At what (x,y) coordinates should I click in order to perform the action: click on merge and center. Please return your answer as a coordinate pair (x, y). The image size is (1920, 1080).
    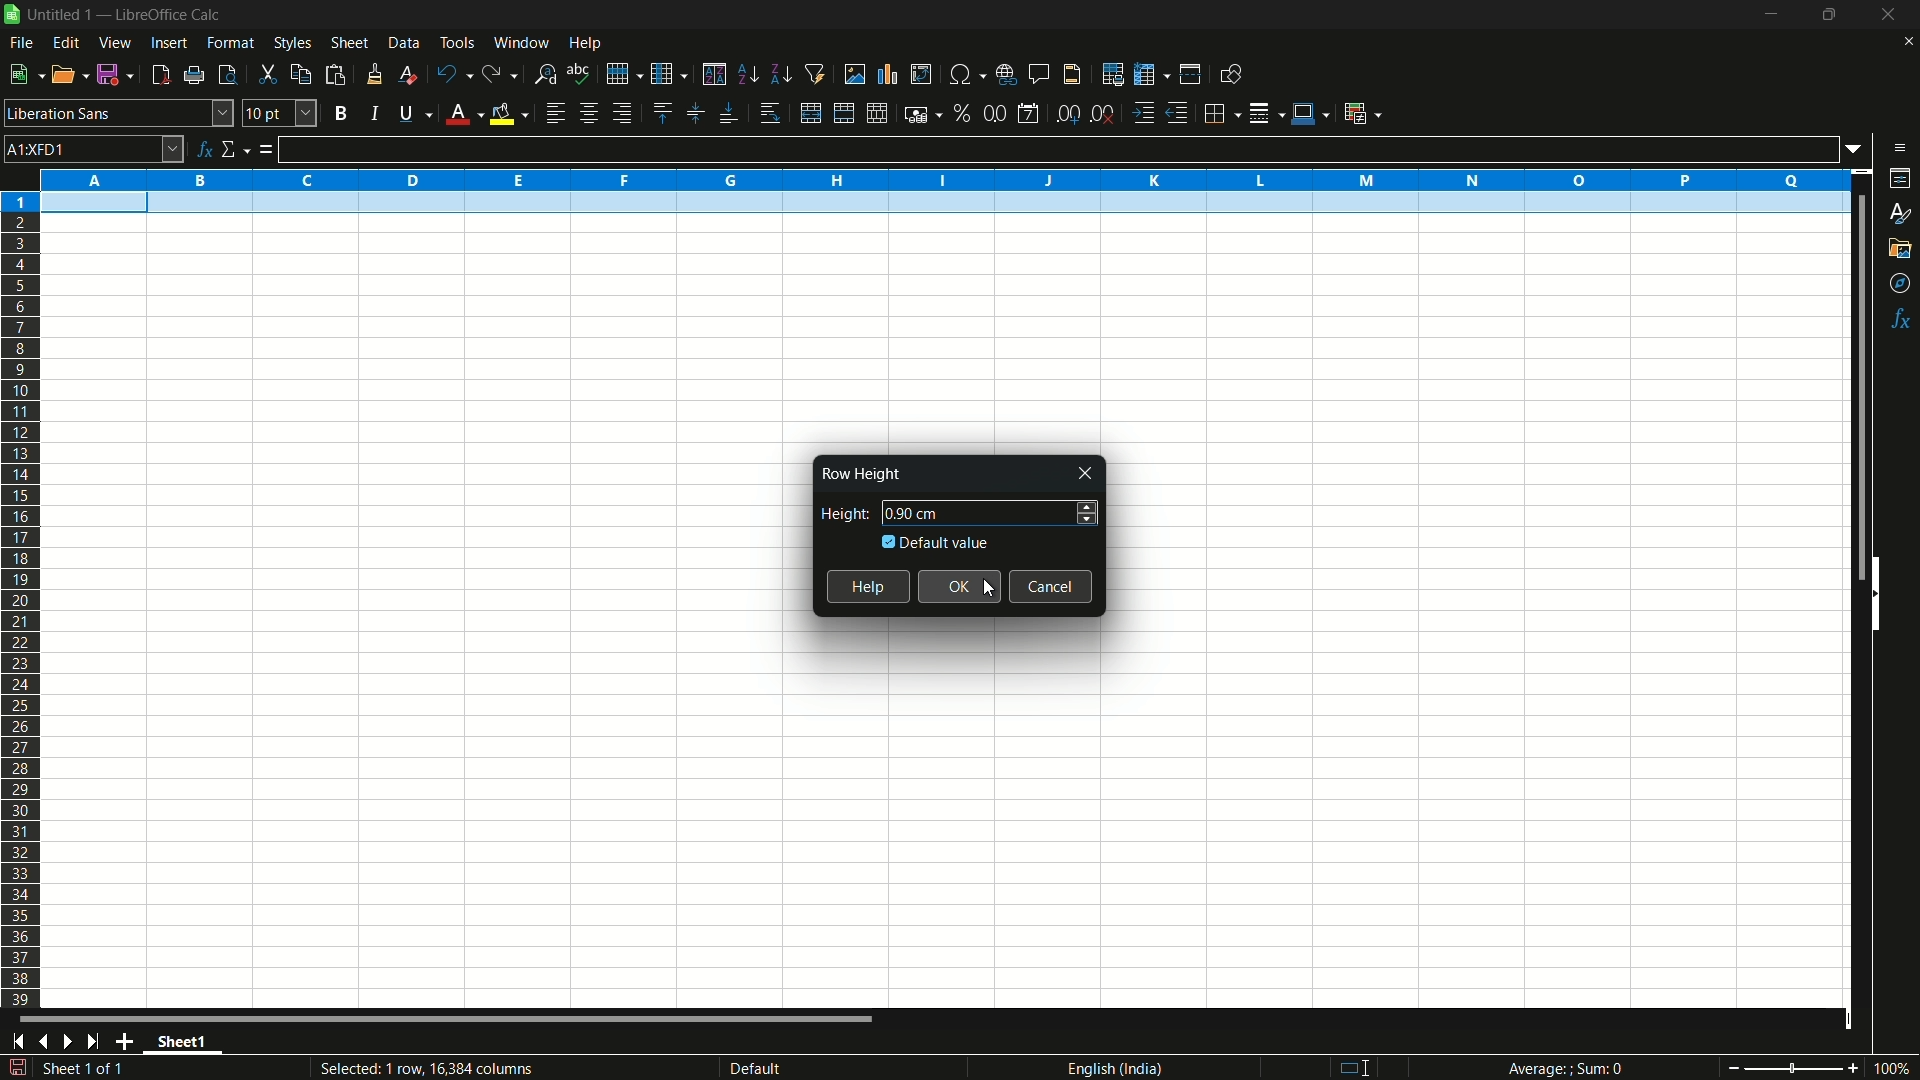
    Looking at the image, I should click on (841, 113).